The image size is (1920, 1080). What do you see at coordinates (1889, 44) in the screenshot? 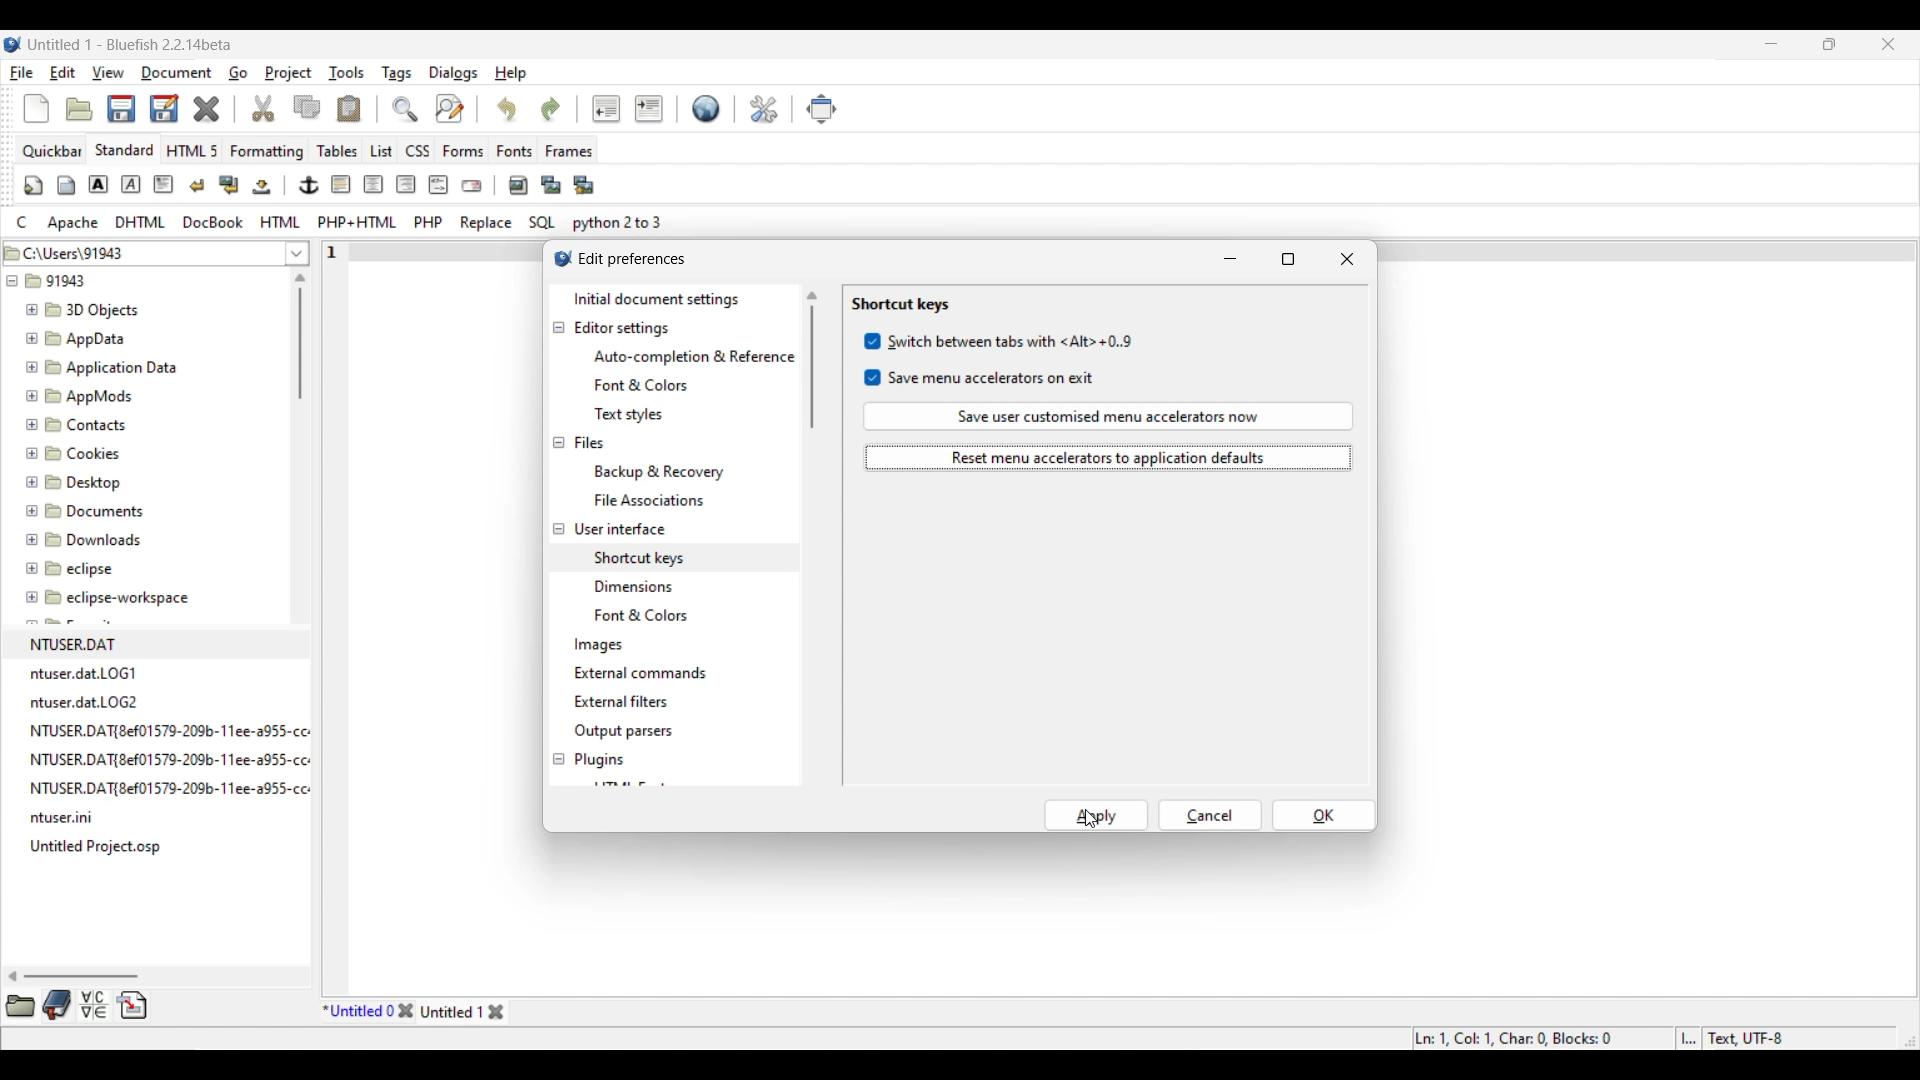
I see `Close interface` at bounding box center [1889, 44].